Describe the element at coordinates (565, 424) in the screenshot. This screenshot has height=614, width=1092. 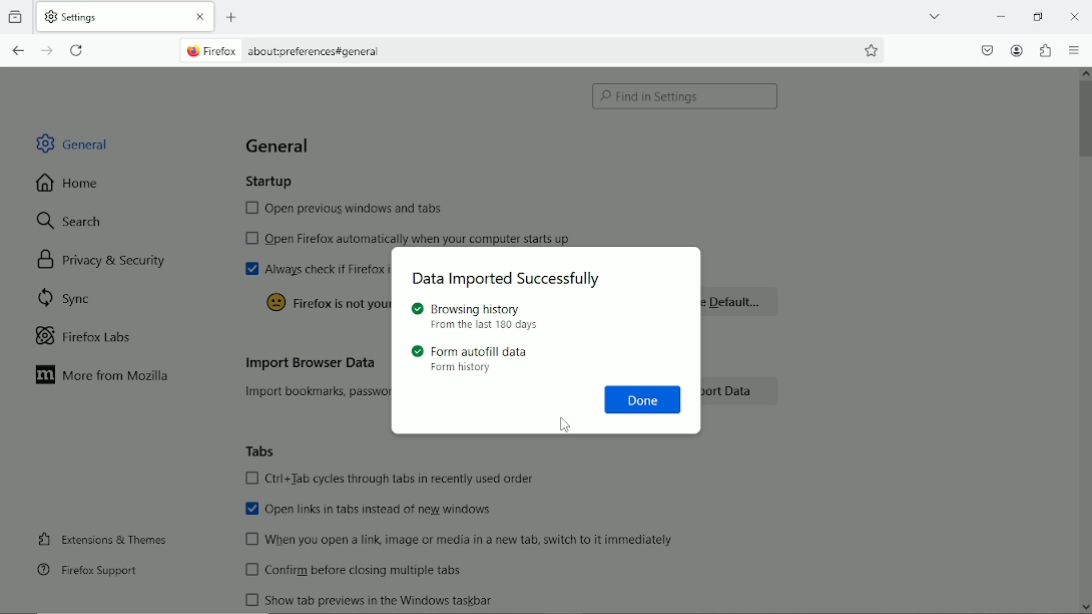
I see `Cursor` at that location.